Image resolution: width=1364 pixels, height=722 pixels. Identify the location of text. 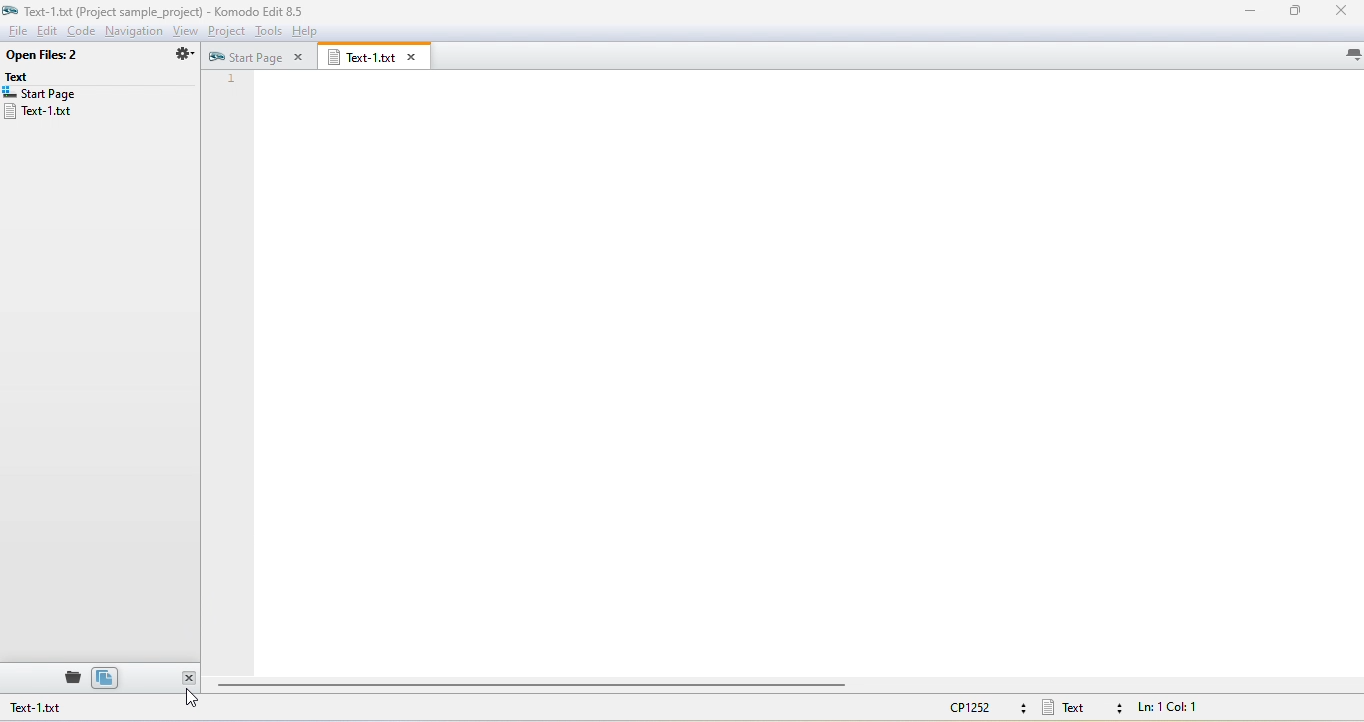
(1083, 707).